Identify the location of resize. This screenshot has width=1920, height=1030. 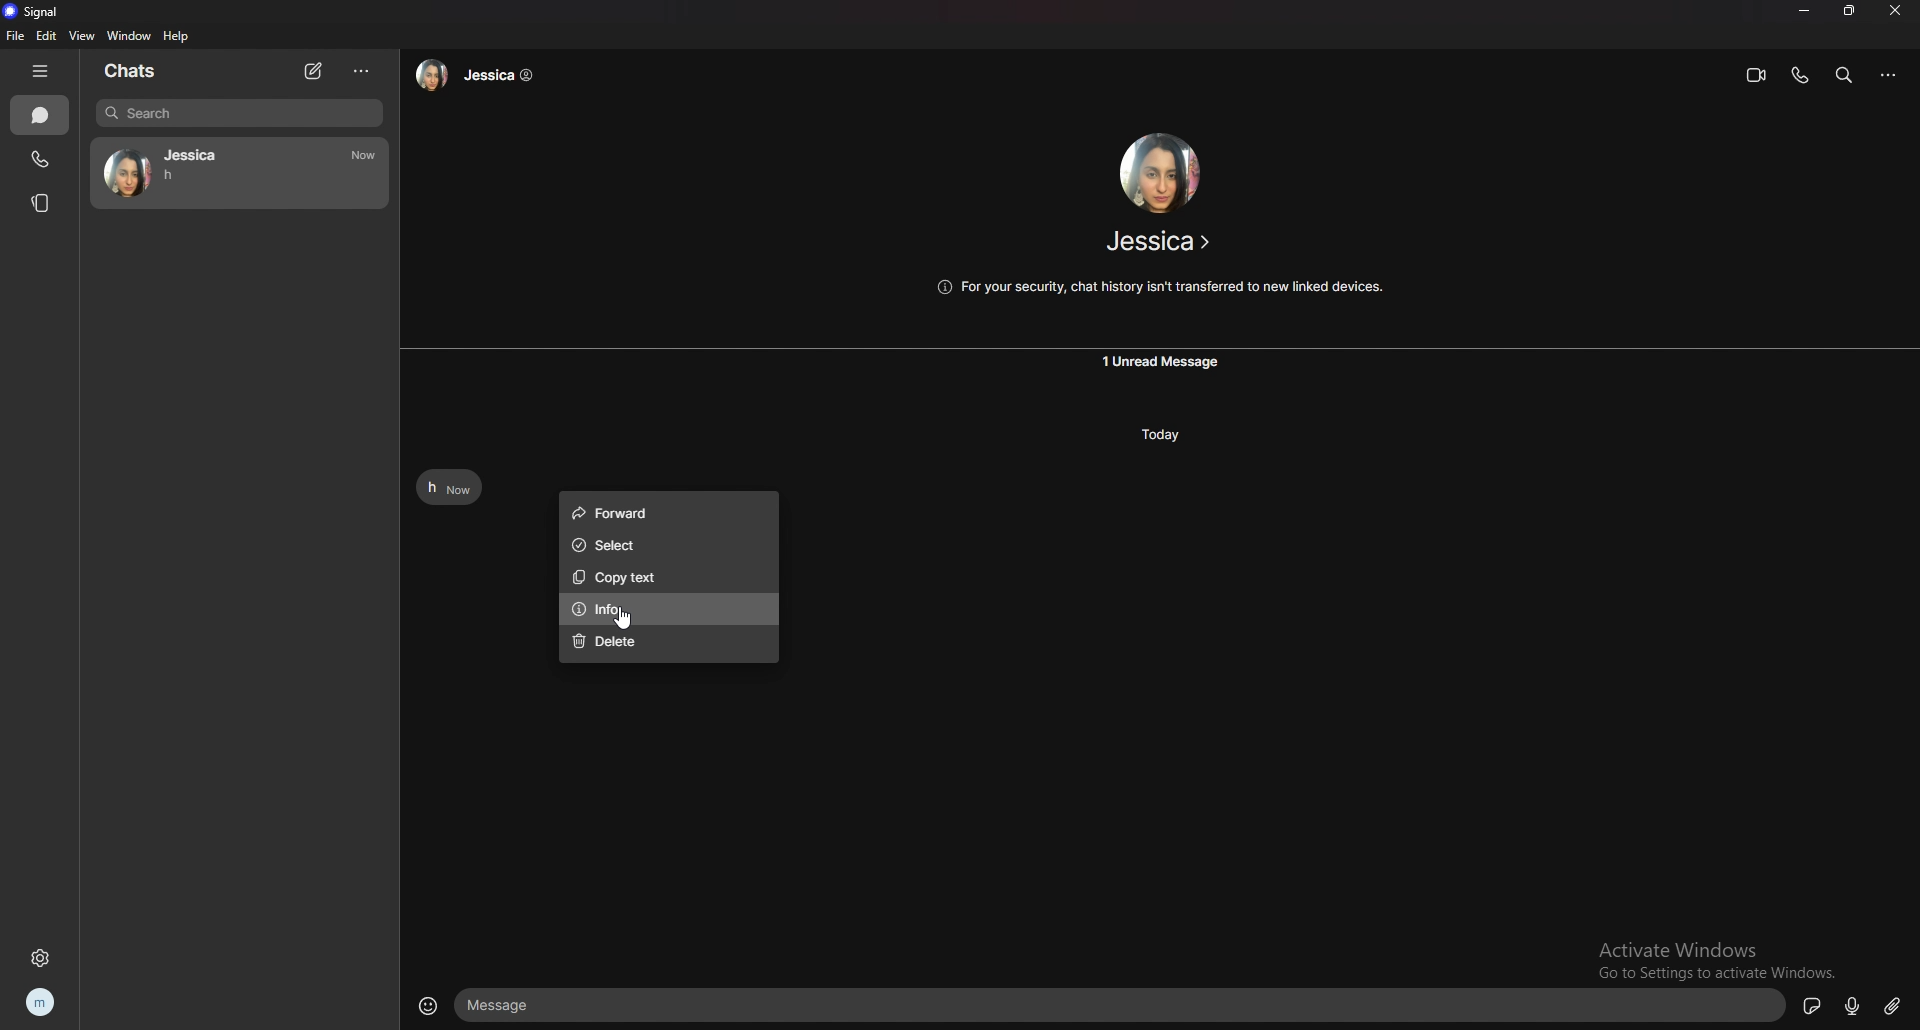
(1848, 11).